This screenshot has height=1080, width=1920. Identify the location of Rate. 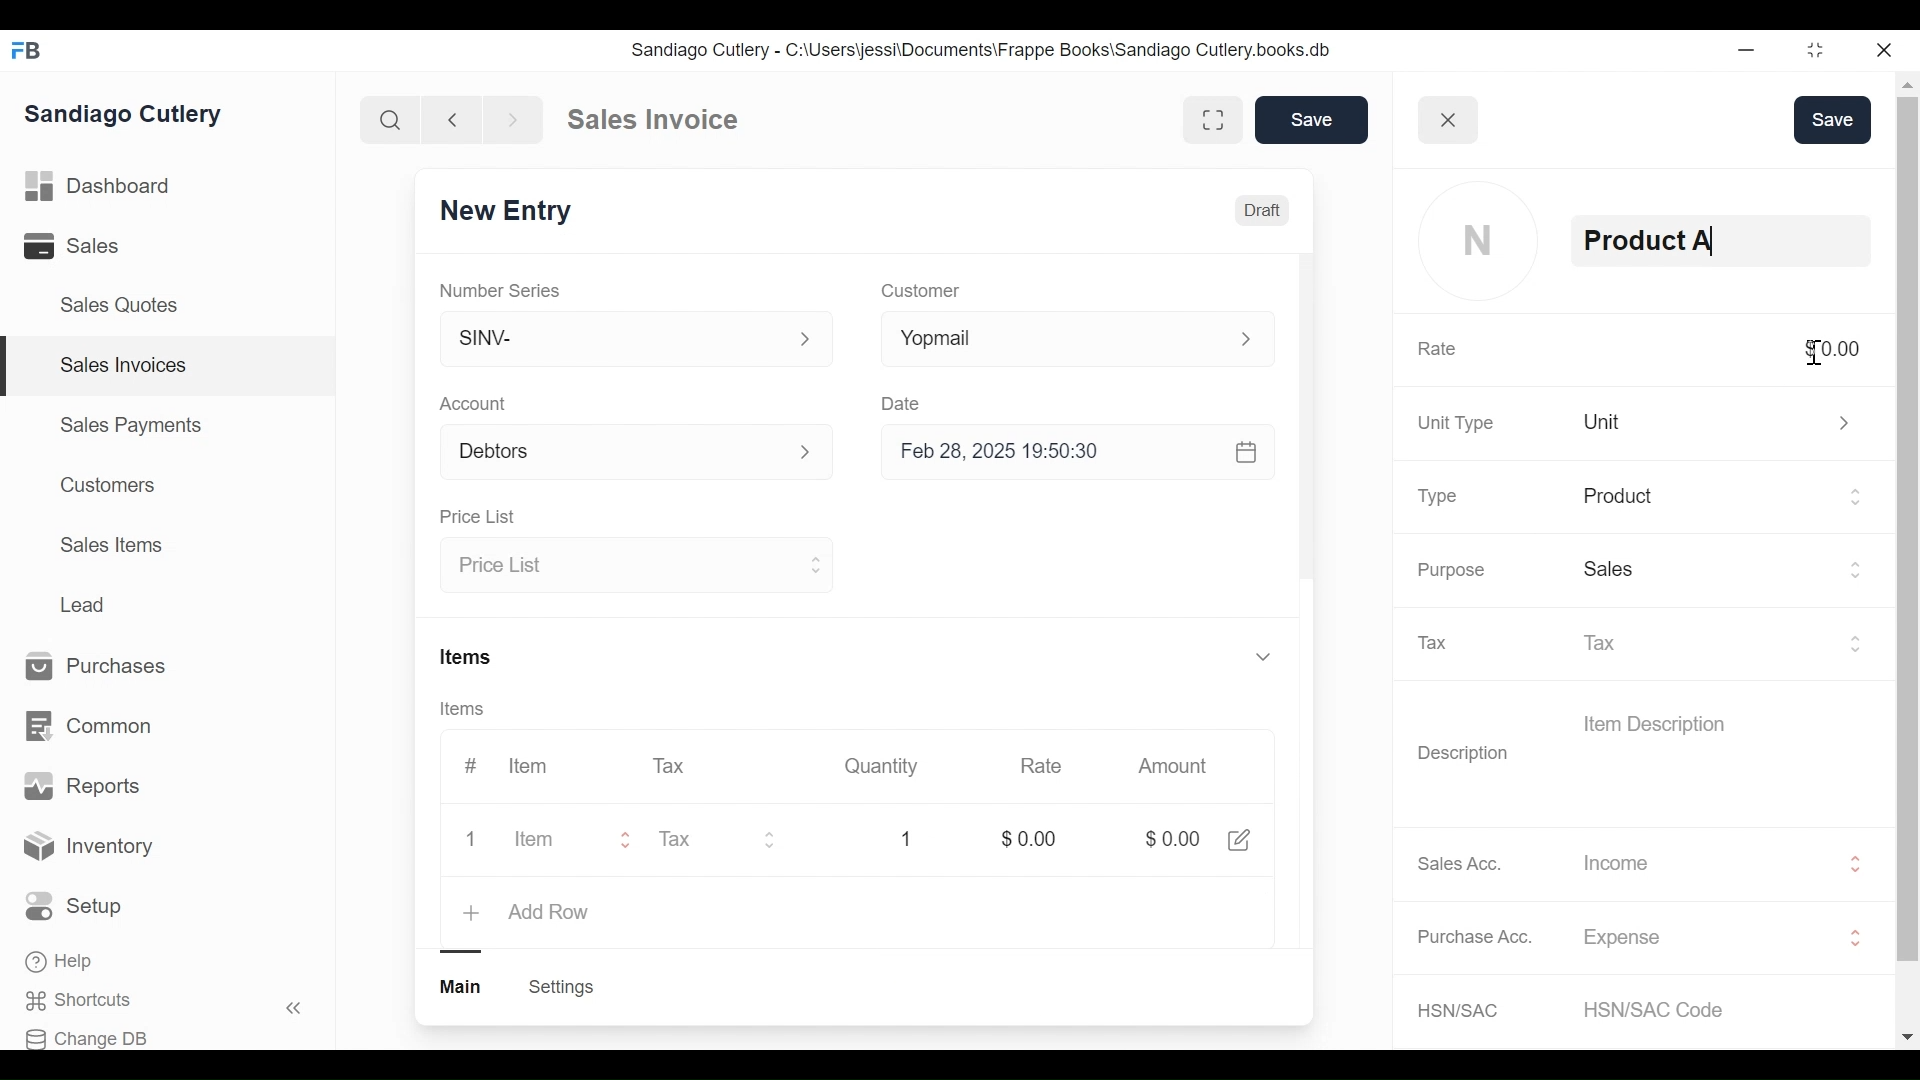
(1437, 350).